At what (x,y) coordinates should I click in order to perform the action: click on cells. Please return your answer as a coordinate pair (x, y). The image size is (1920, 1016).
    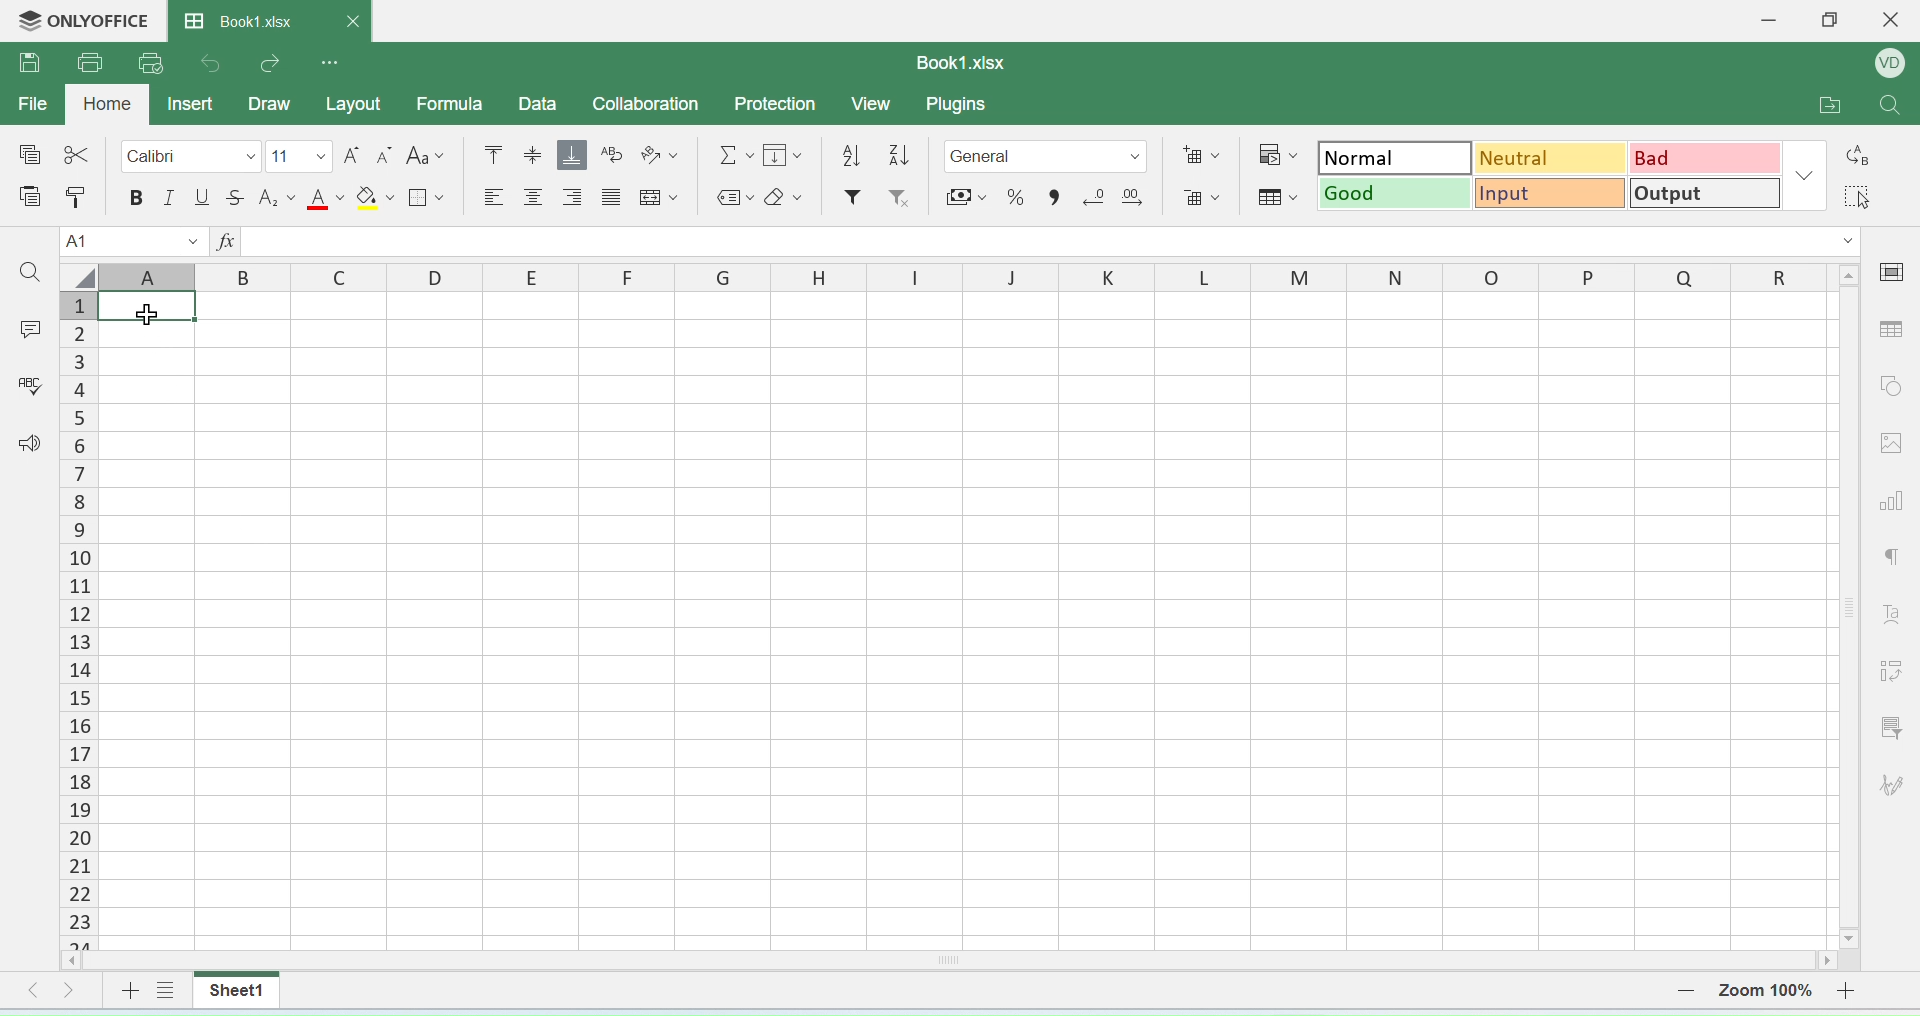
    Looking at the image, I should click on (968, 621).